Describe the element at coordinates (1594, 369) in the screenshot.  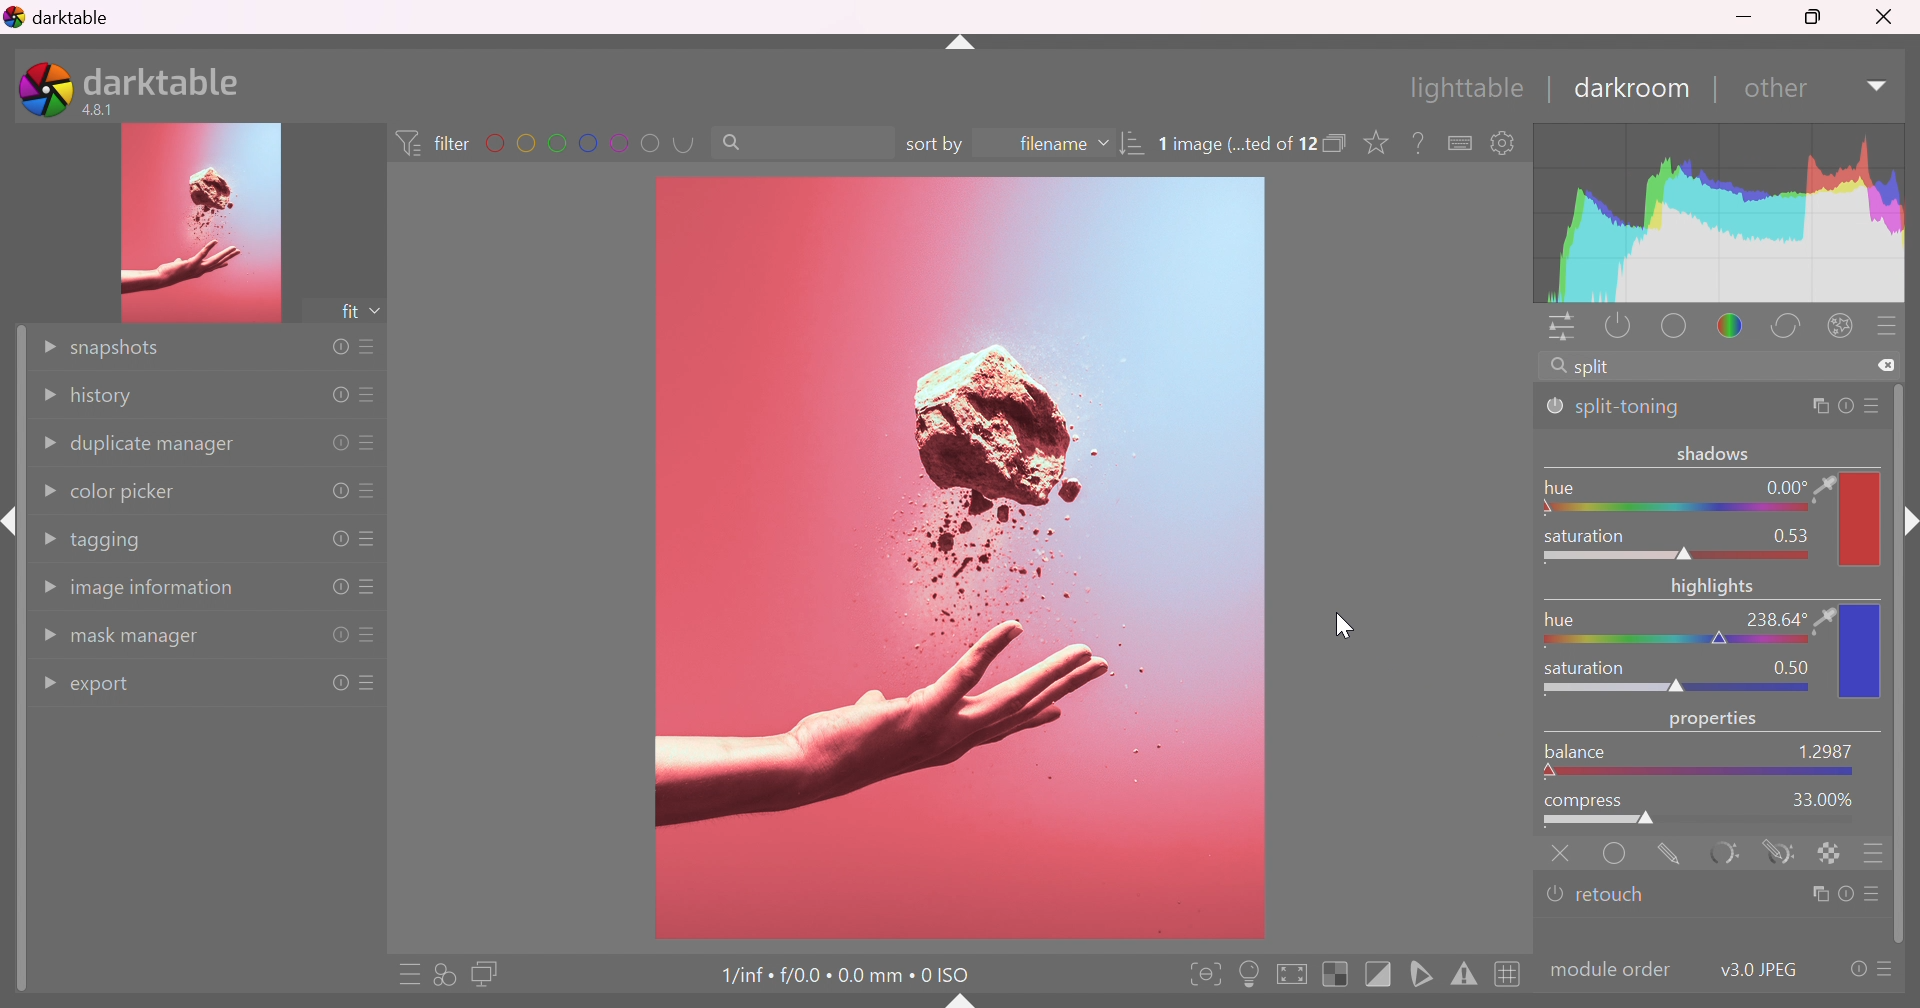
I see `split` at that location.